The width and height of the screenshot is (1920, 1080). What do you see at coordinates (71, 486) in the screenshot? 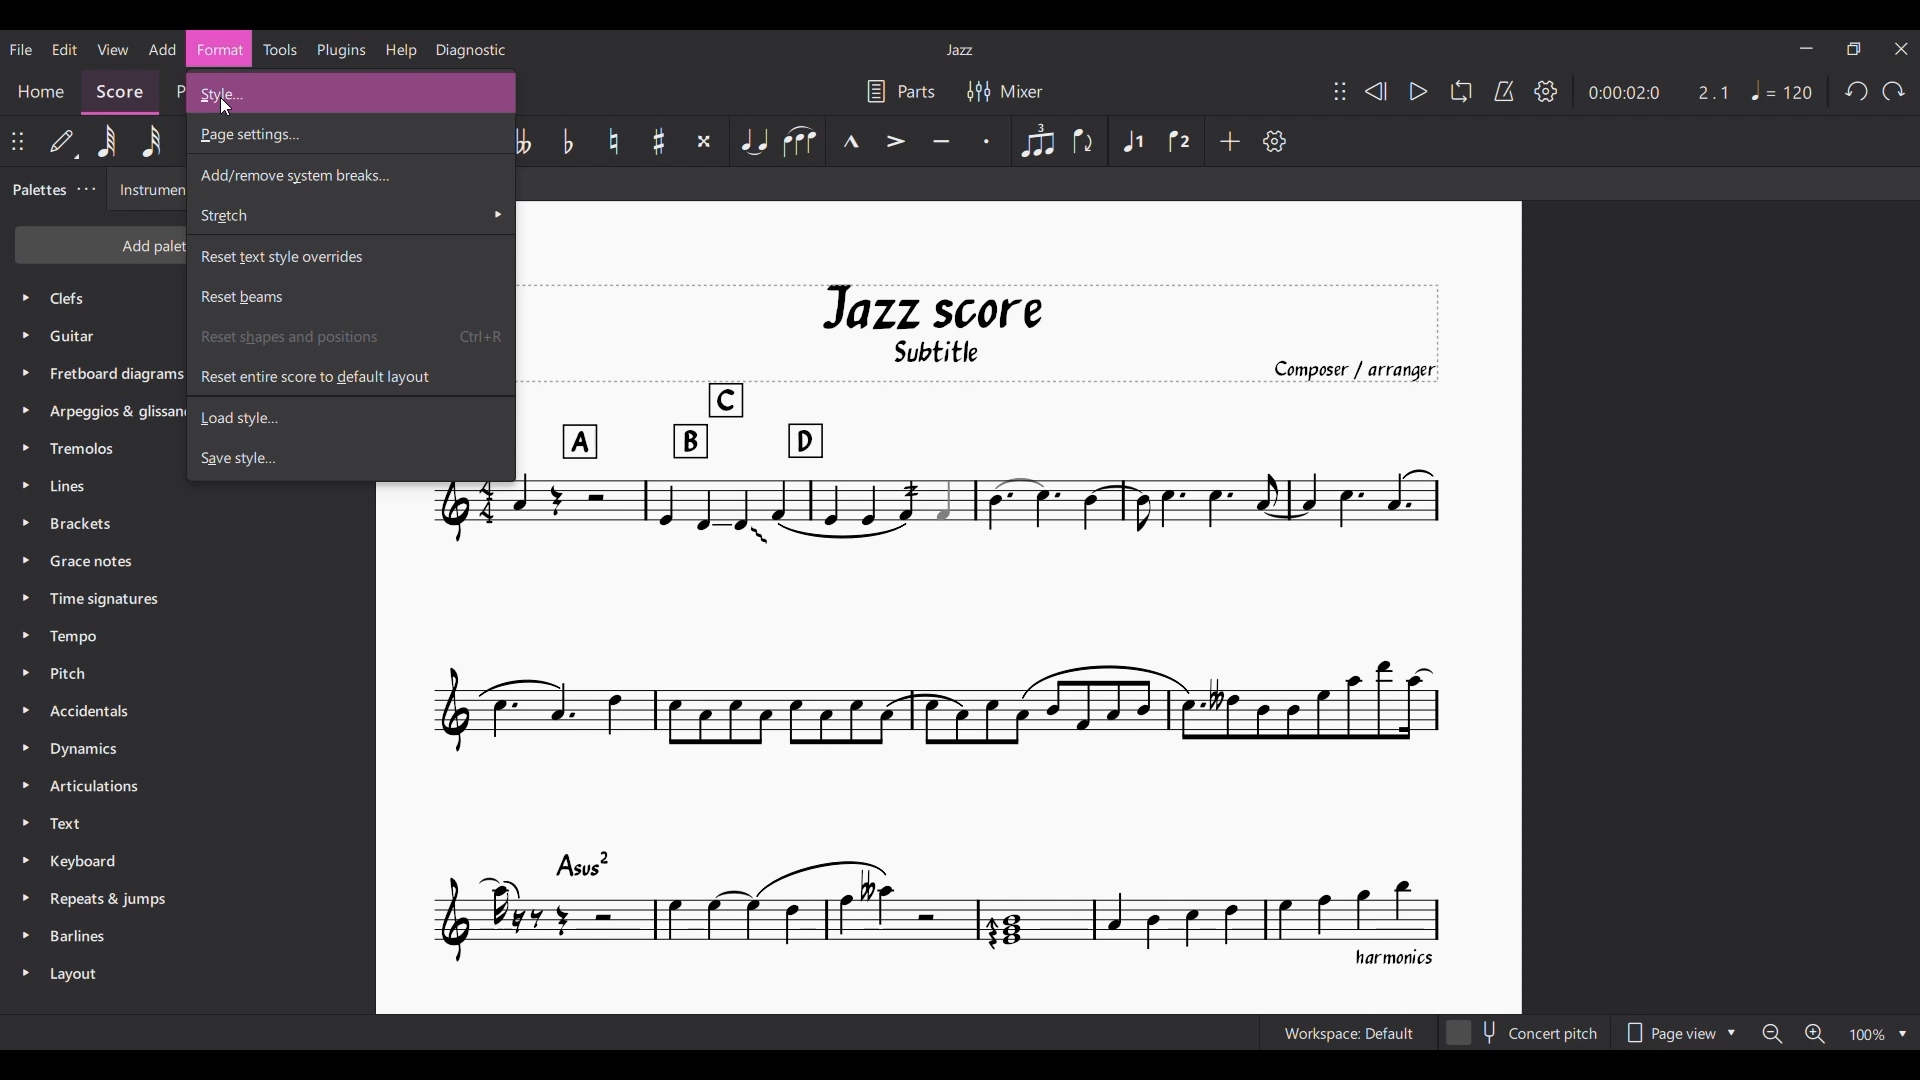
I see `Lines` at bounding box center [71, 486].